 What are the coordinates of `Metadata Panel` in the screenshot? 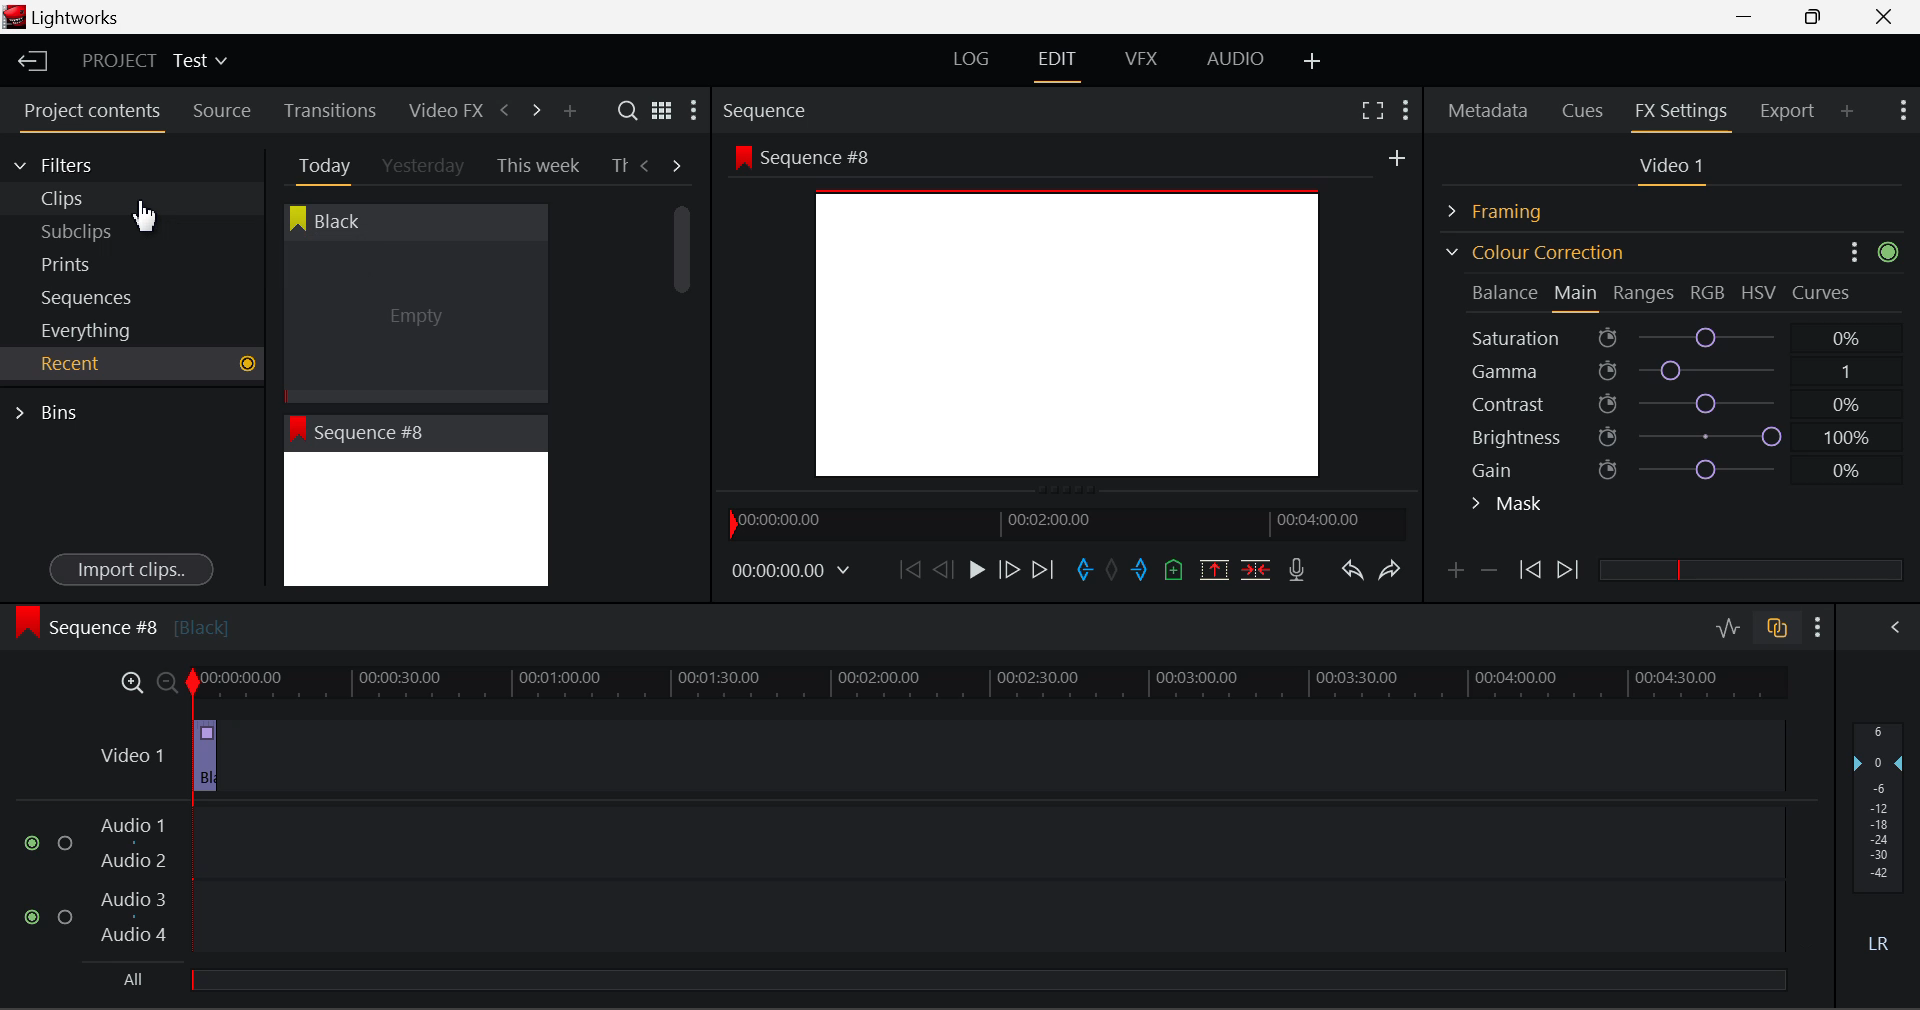 It's located at (1490, 107).